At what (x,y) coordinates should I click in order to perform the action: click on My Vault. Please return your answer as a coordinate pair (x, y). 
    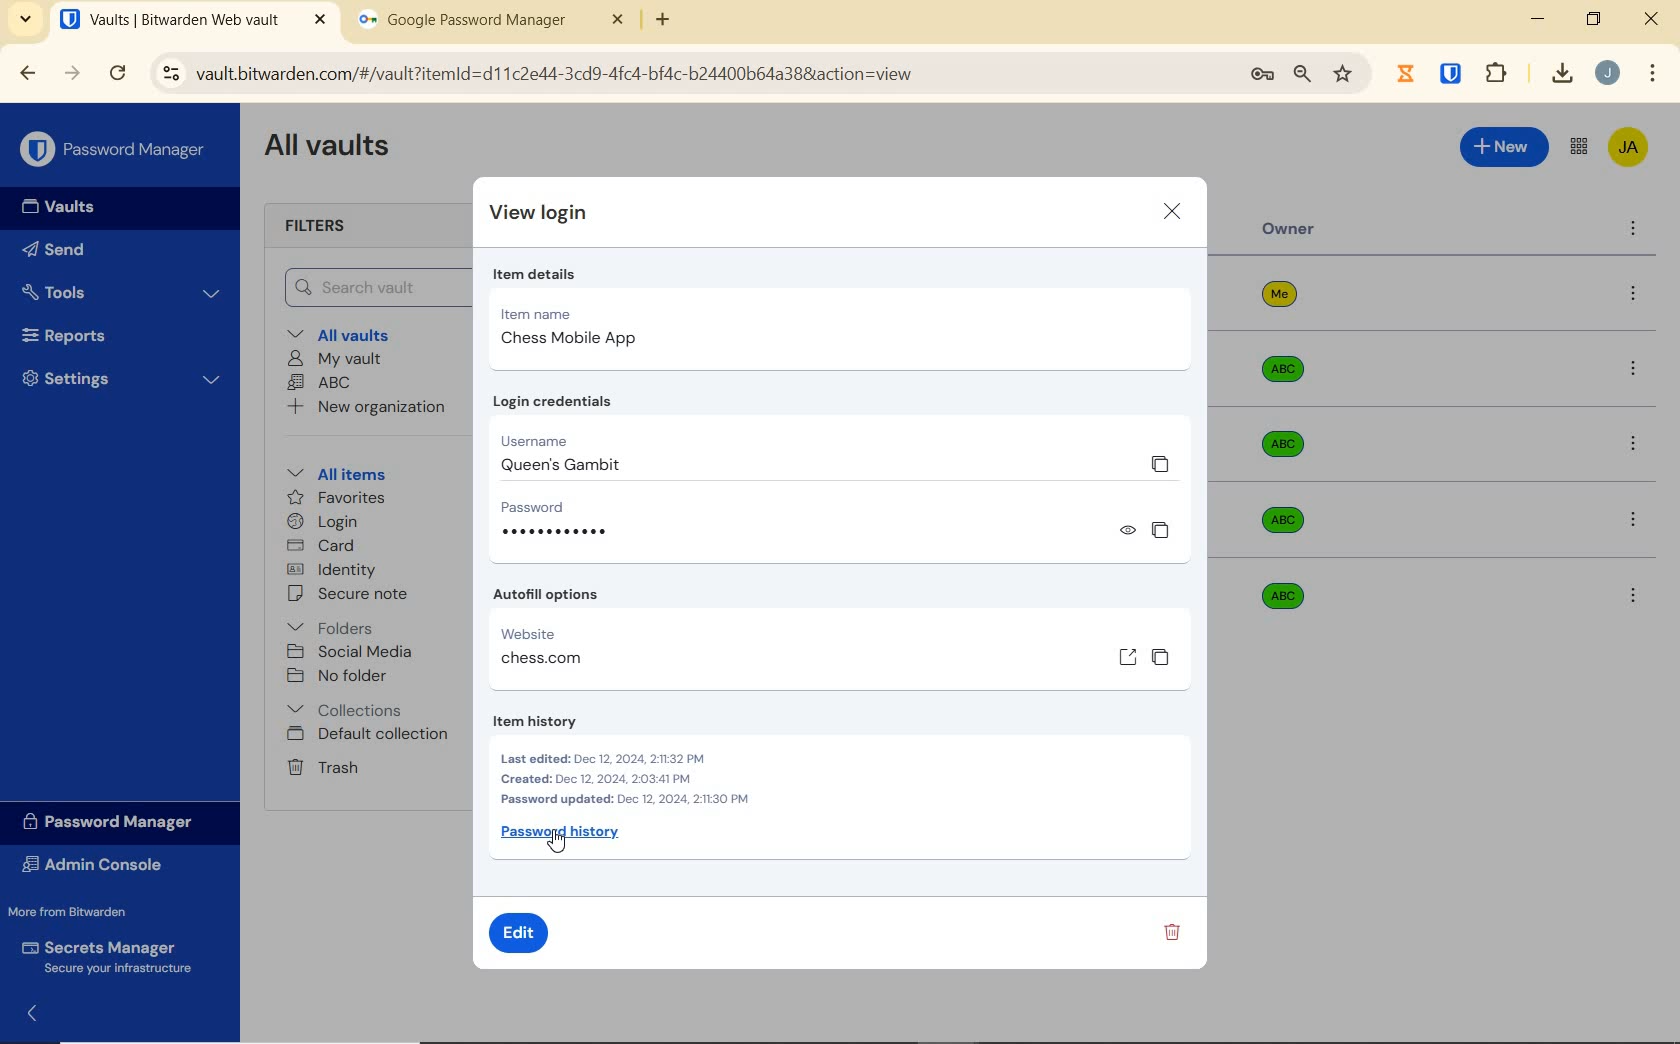
    Looking at the image, I should click on (338, 357).